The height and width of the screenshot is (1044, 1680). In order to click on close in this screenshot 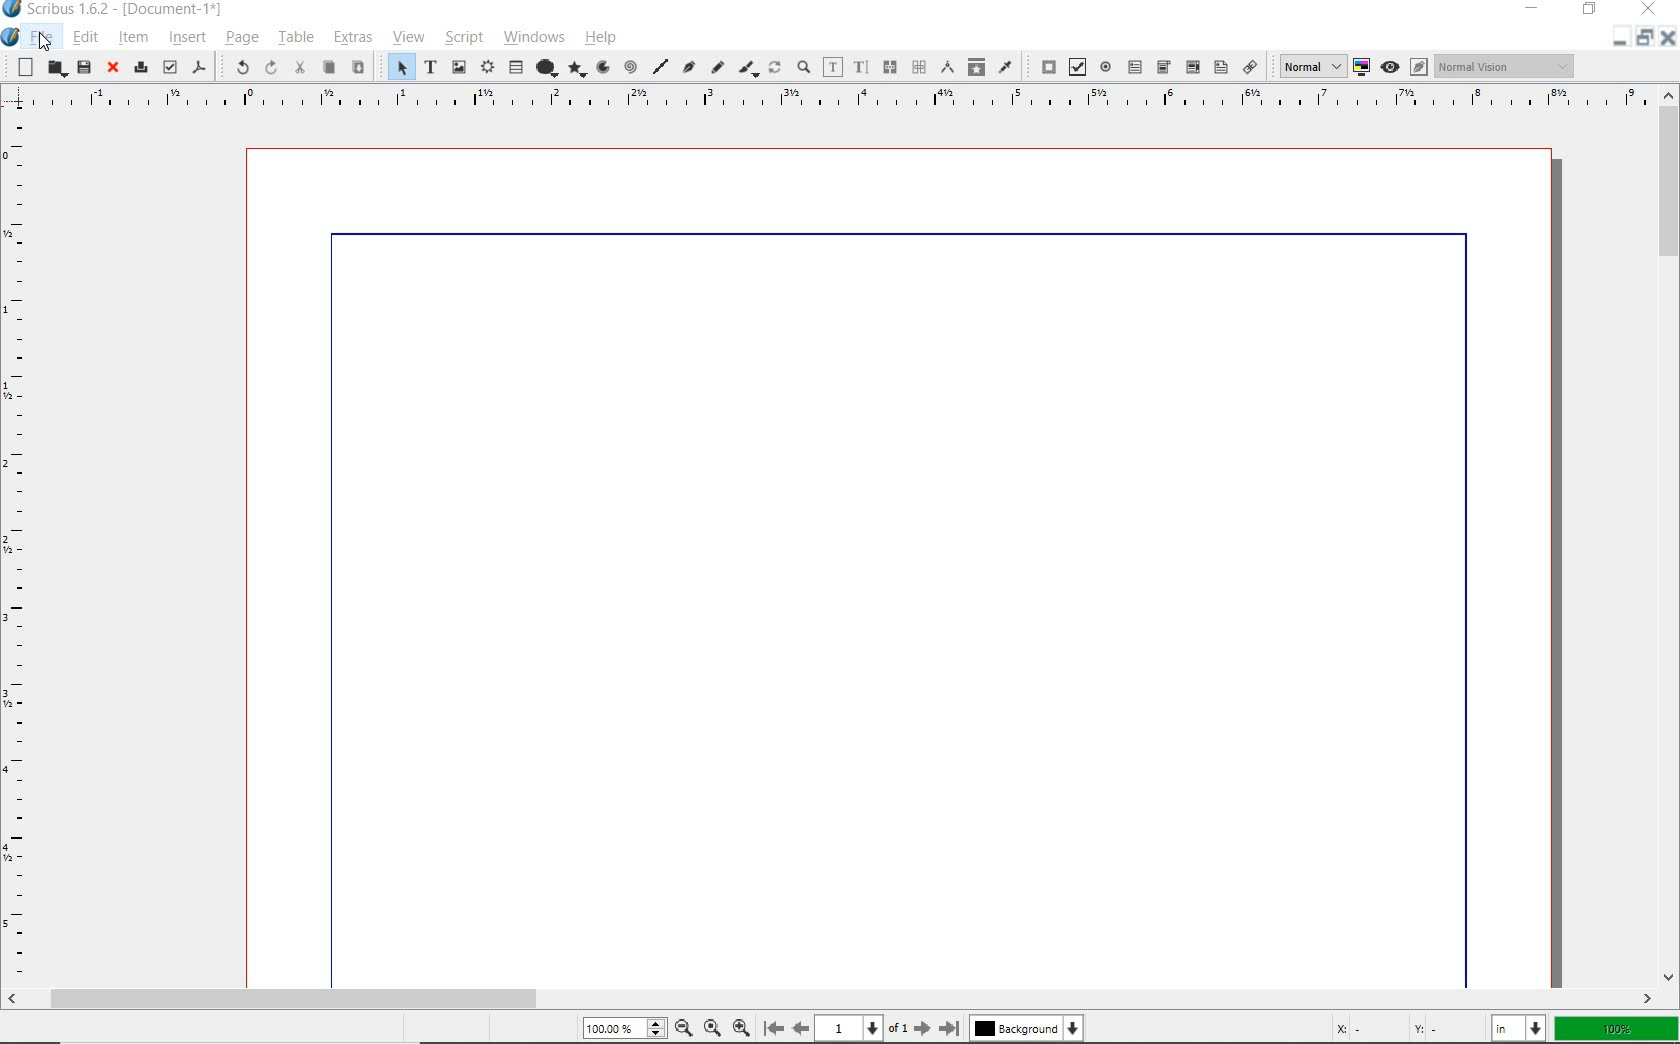, I will do `click(112, 68)`.